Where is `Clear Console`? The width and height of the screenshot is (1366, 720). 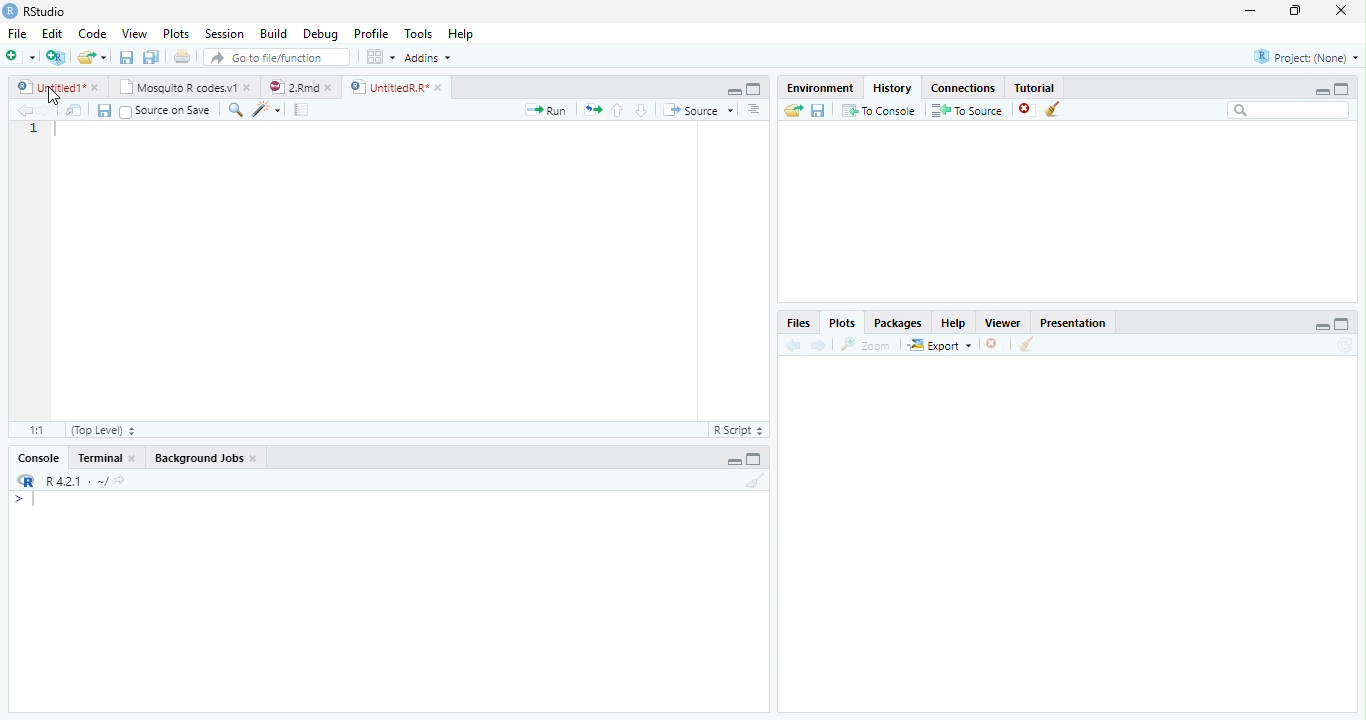
Clear Console is located at coordinates (1053, 109).